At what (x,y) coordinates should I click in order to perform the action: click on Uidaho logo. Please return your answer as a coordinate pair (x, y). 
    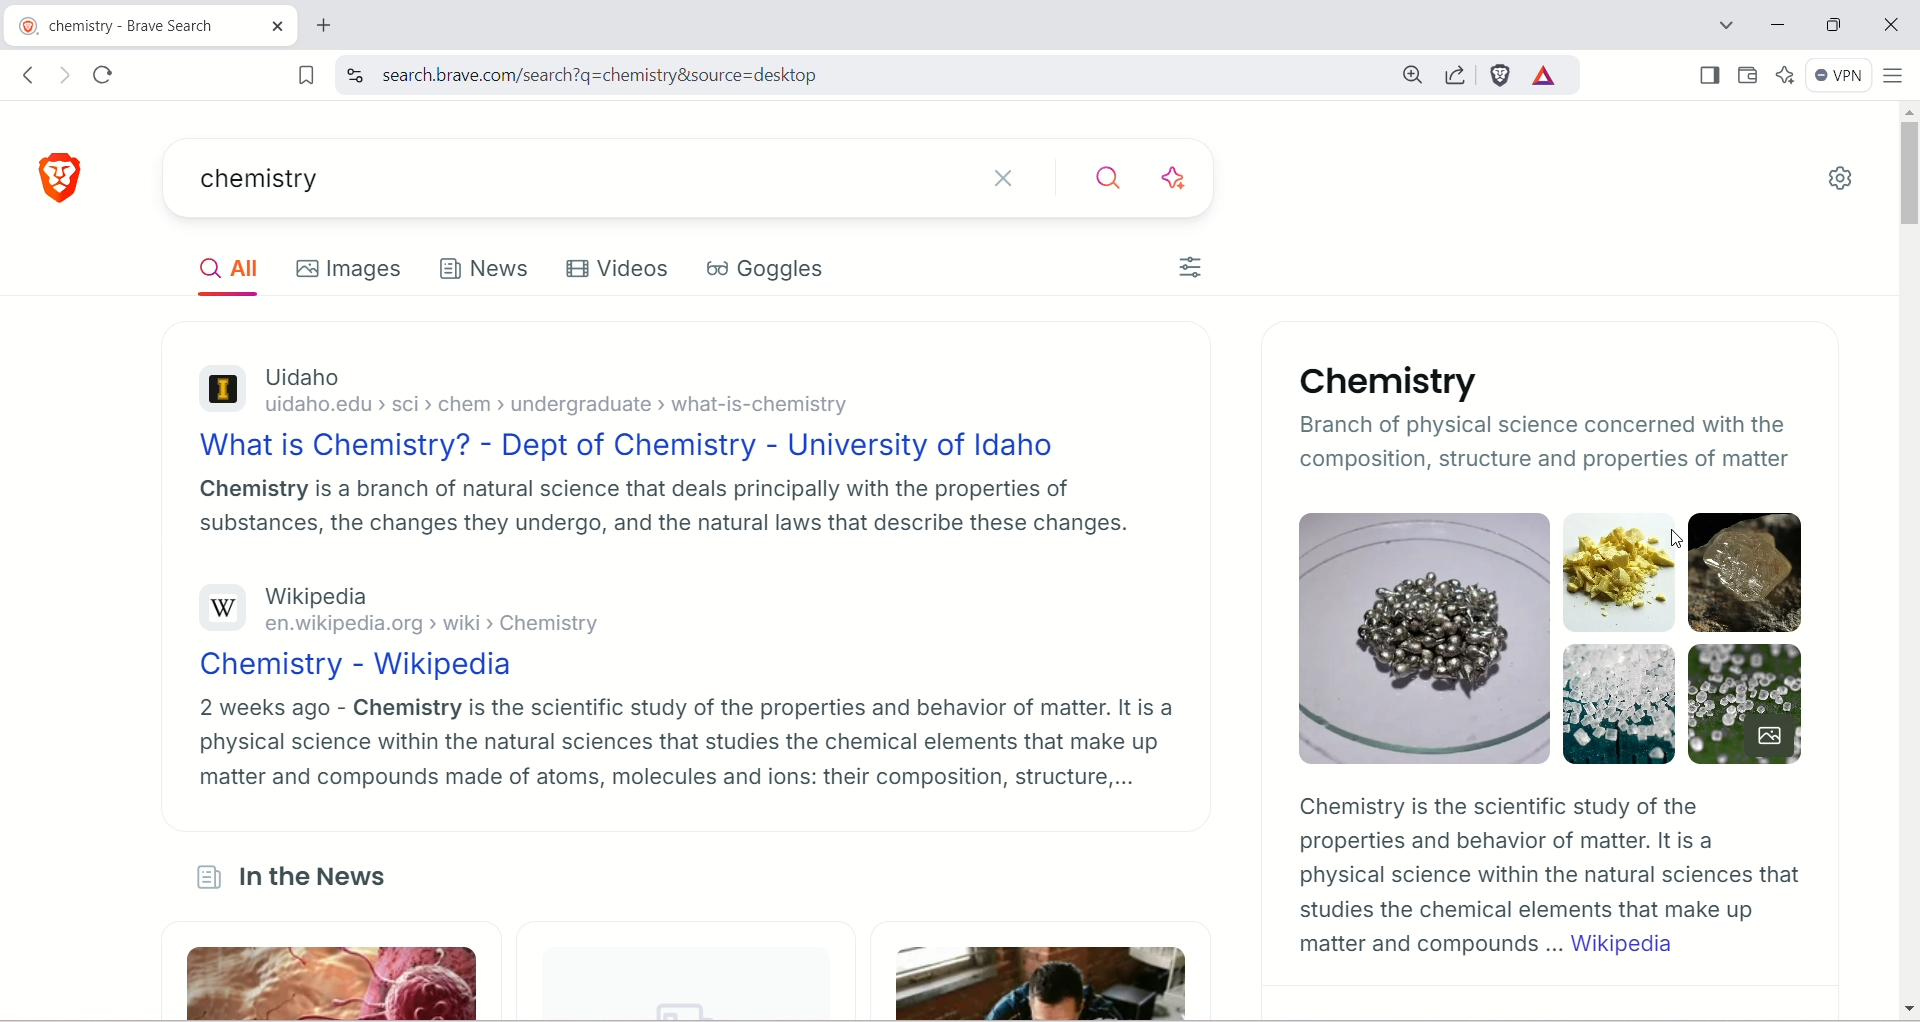
    Looking at the image, I should click on (224, 388).